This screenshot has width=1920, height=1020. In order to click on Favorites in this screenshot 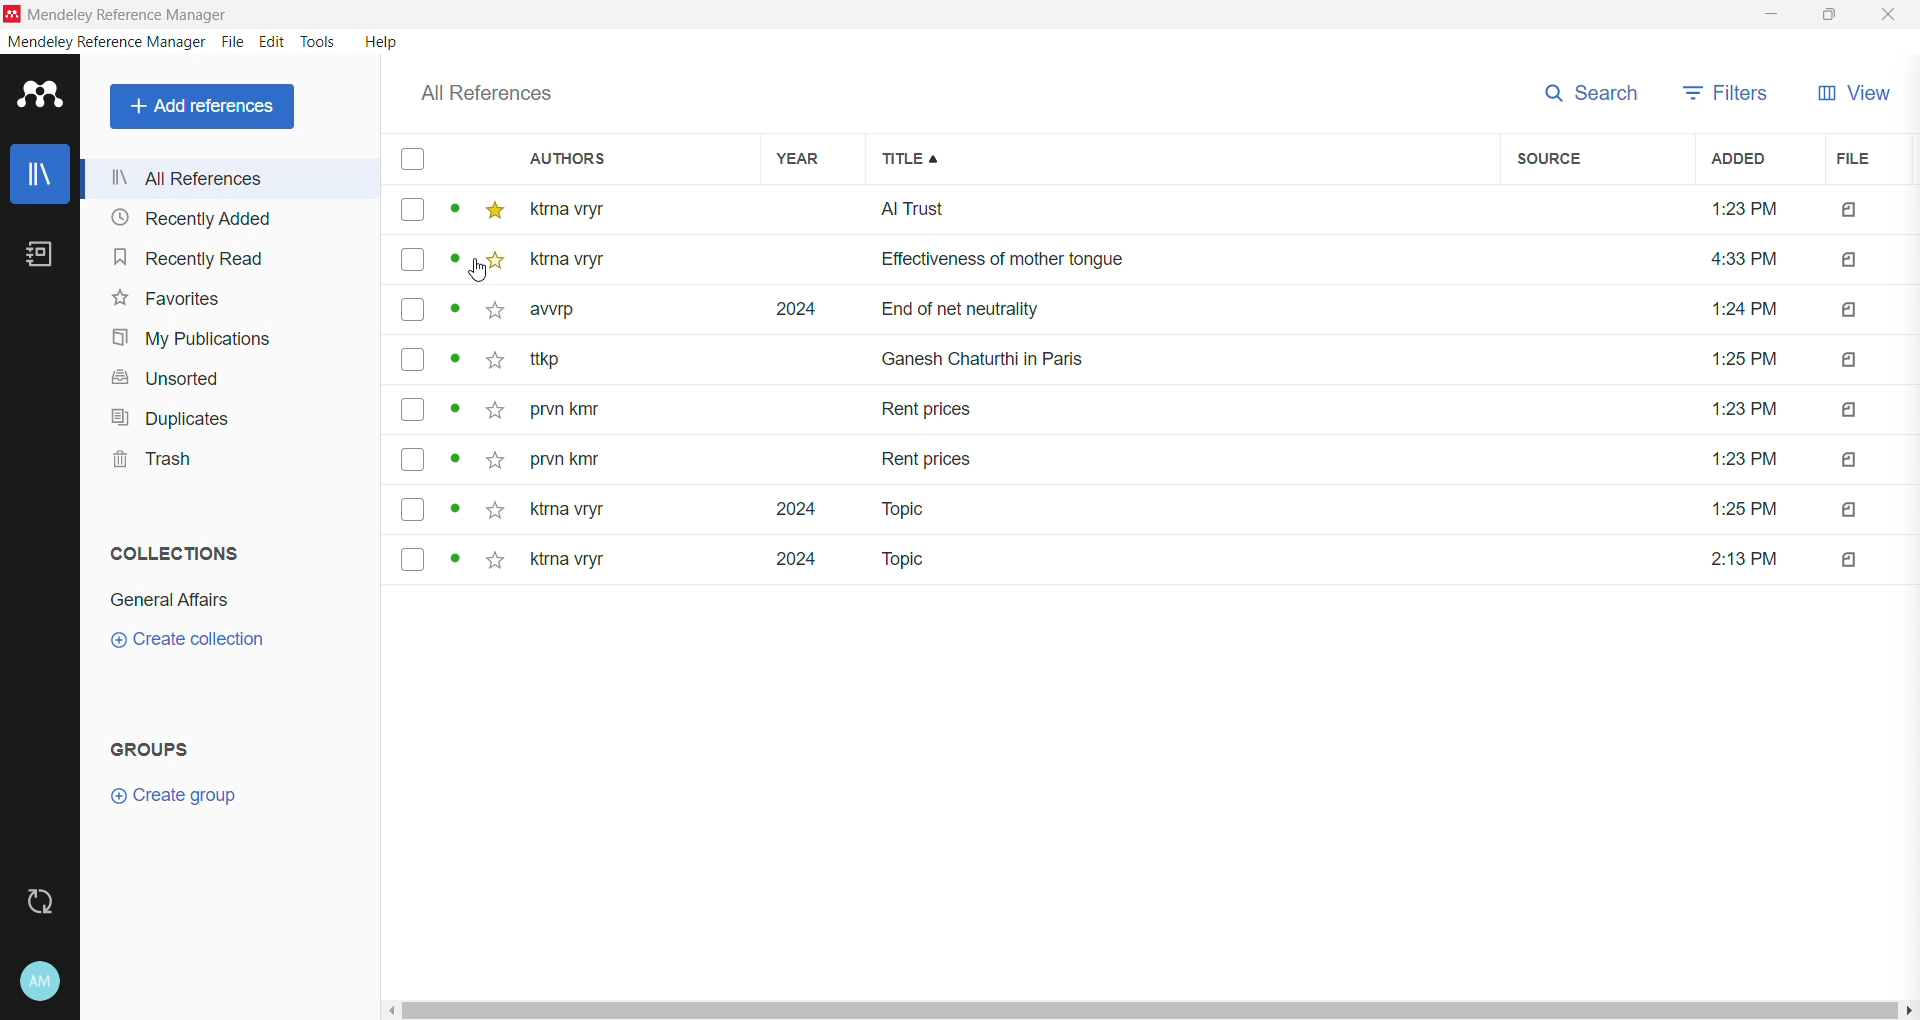, I will do `click(167, 299)`.